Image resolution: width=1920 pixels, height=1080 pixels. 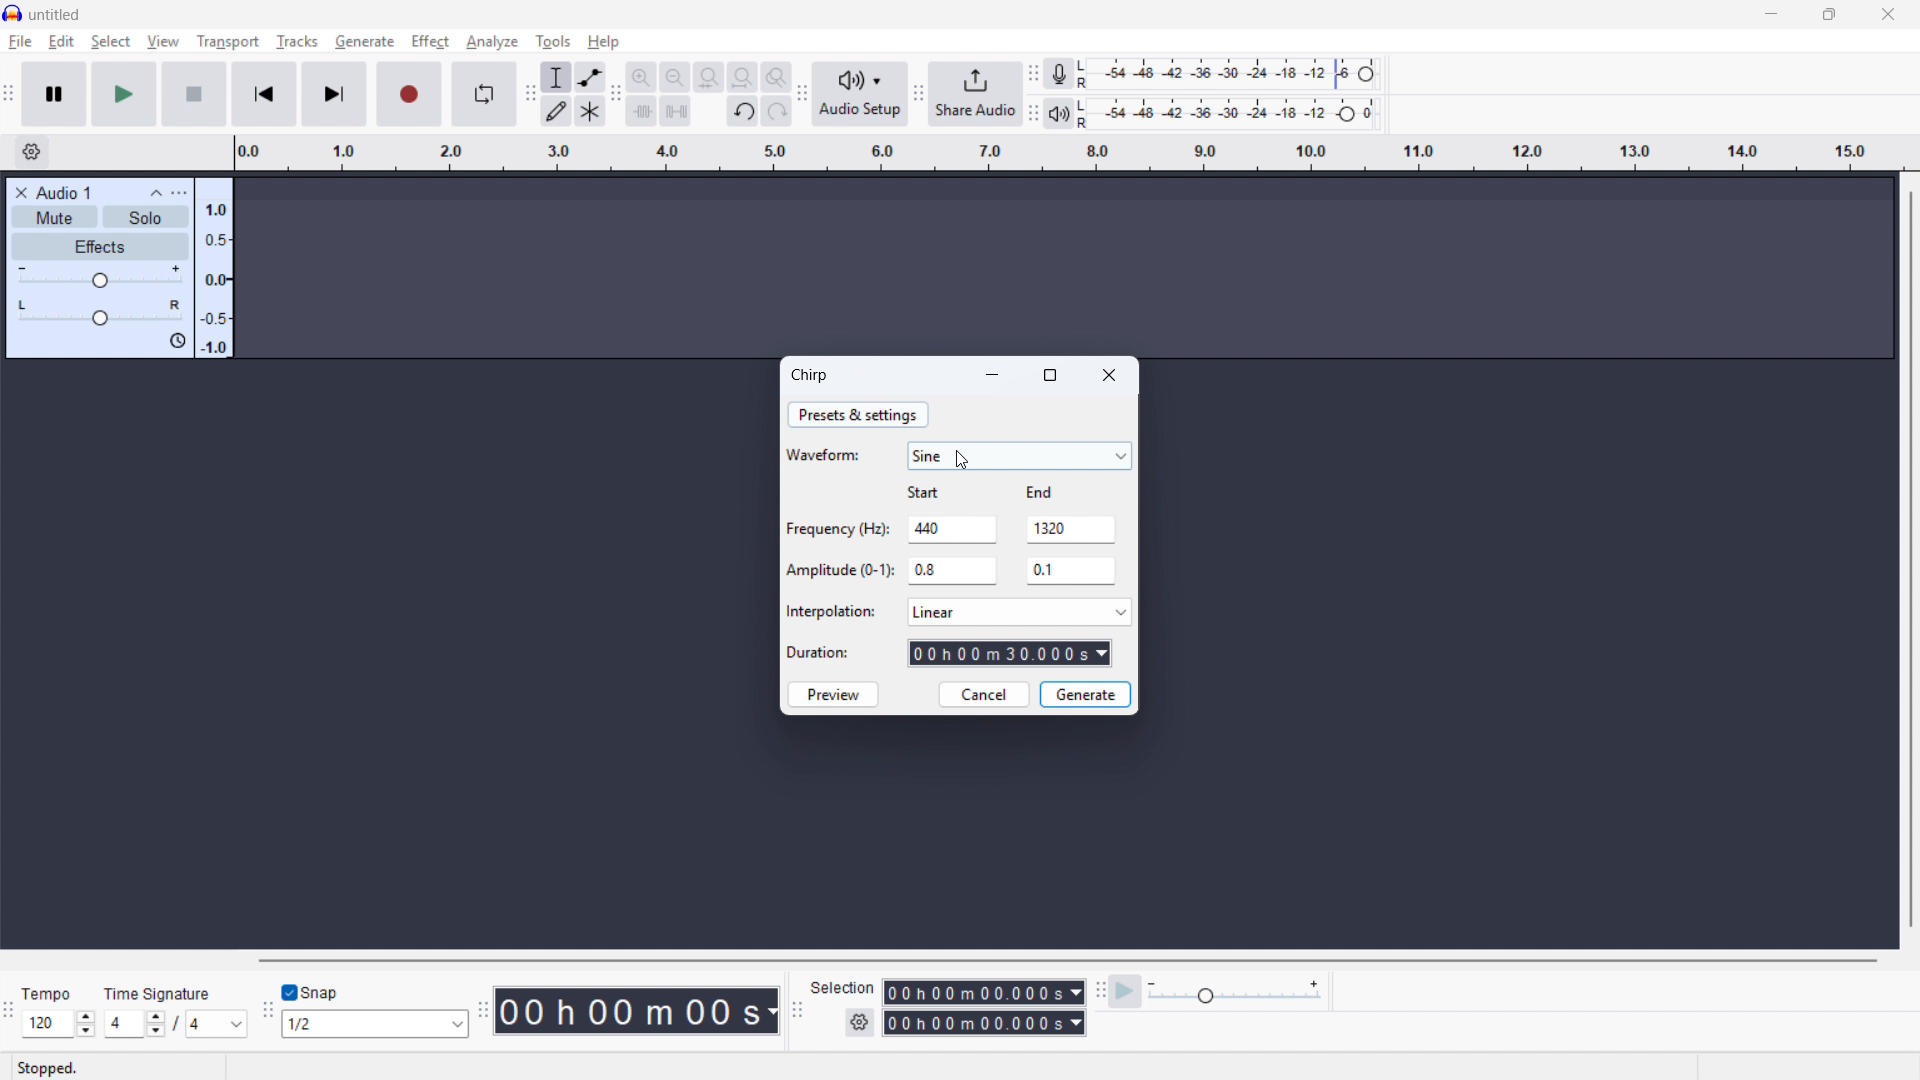 What do you see at coordinates (316, 992) in the screenshot?
I see `Toggle snap ` at bounding box center [316, 992].